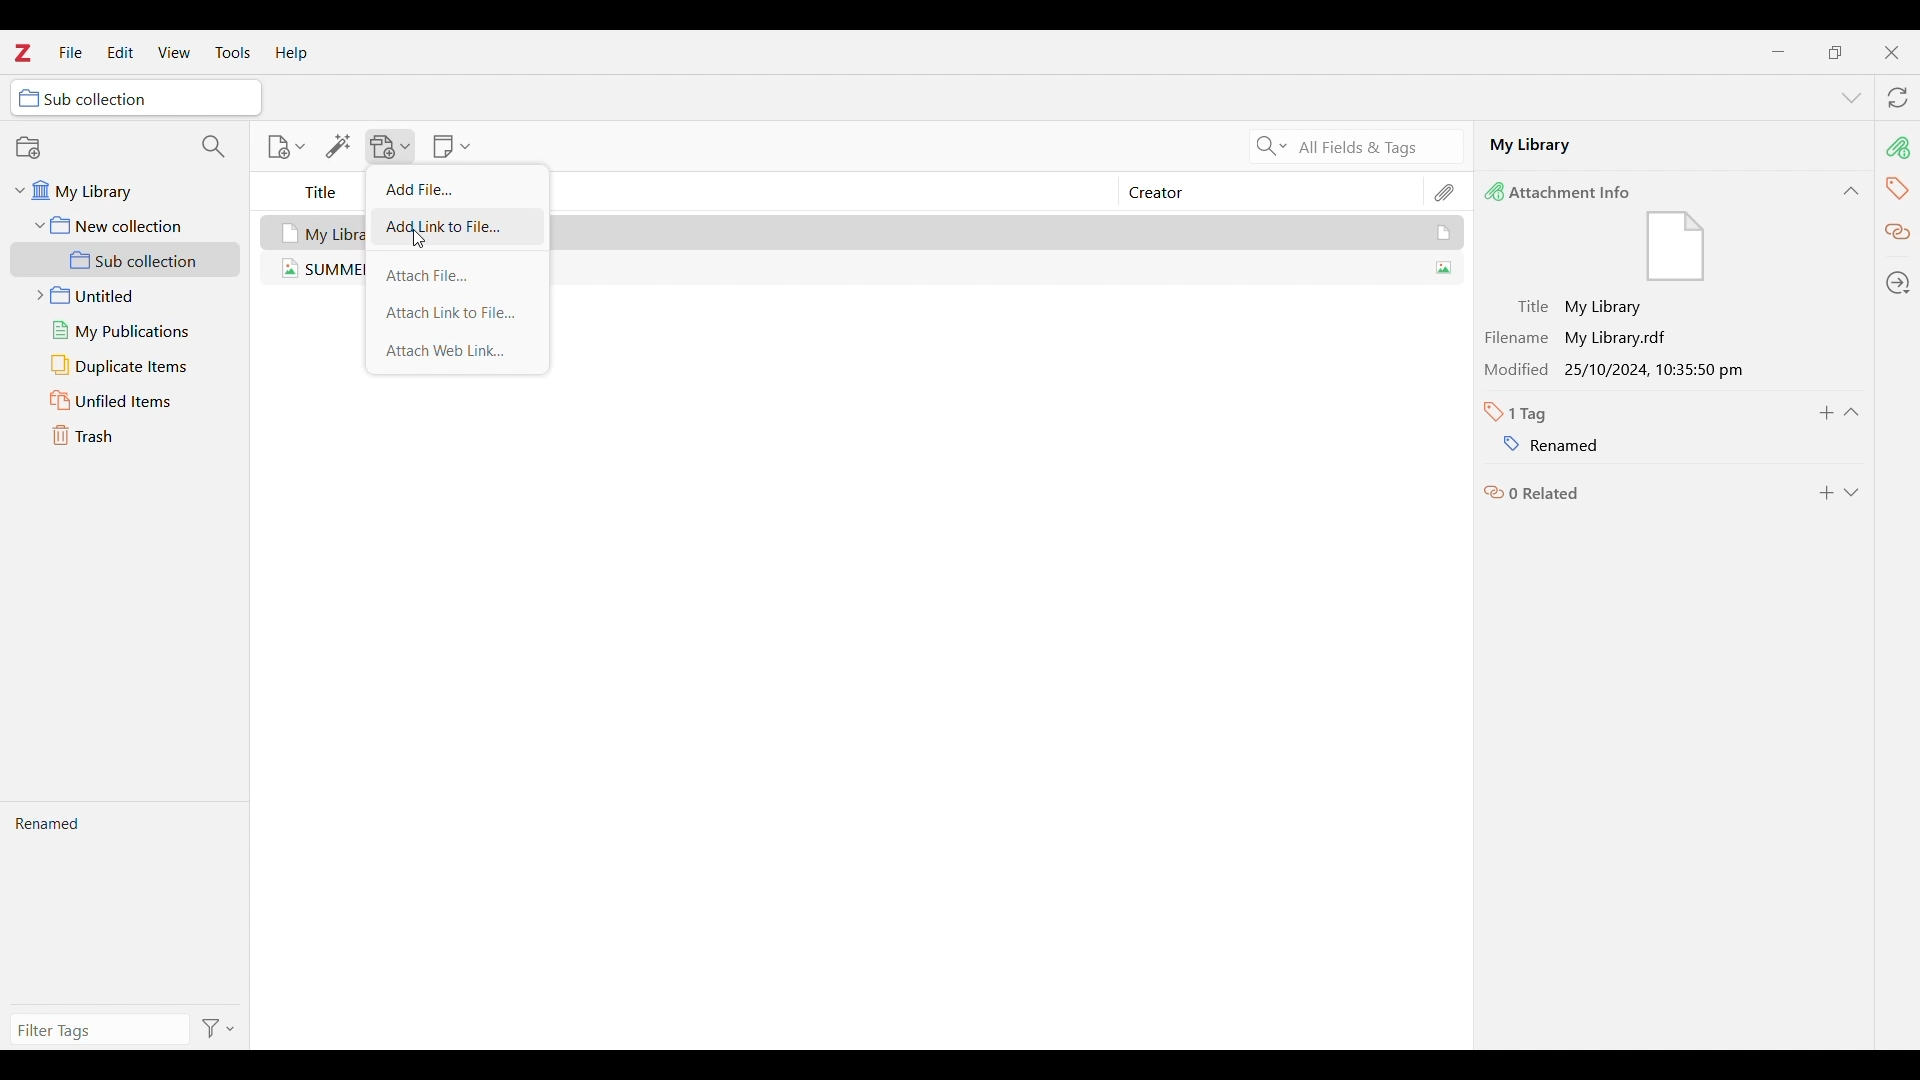 This screenshot has height=1080, width=1920. What do you see at coordinates (1898, 283) in the screenshot?
I see `Locate` at bounding box center [1898, 283].